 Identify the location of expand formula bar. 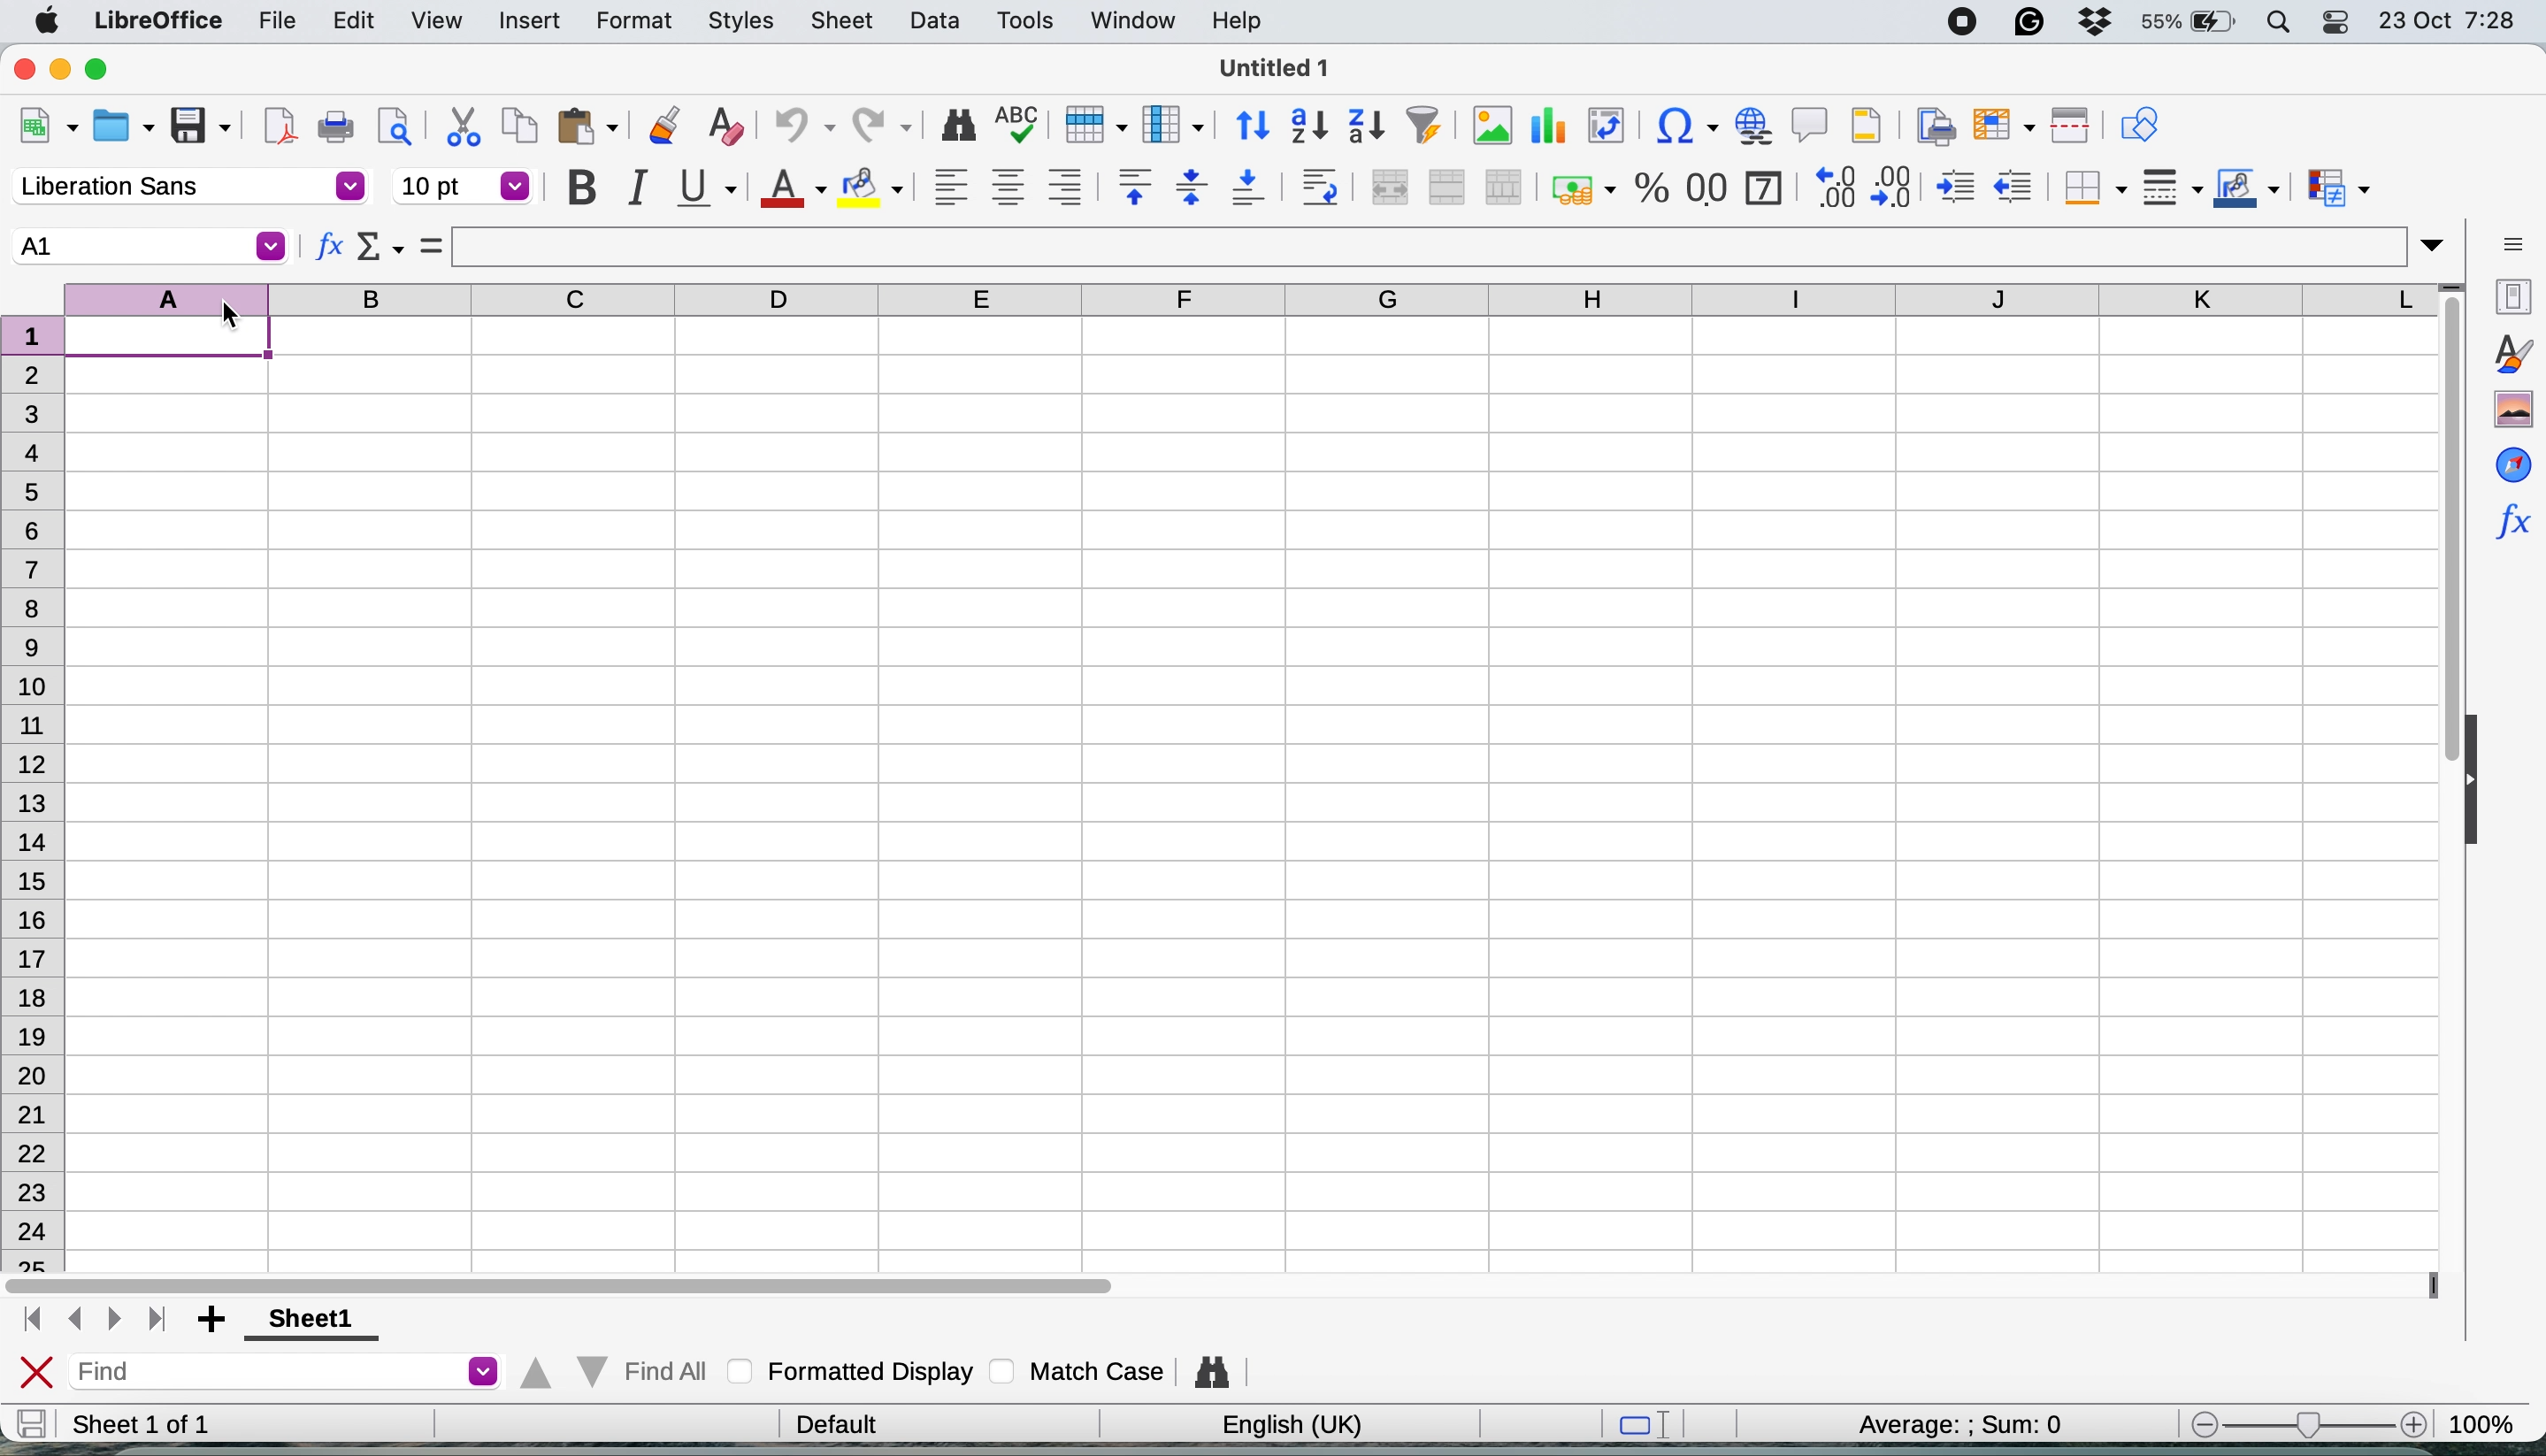
(2440, 244).